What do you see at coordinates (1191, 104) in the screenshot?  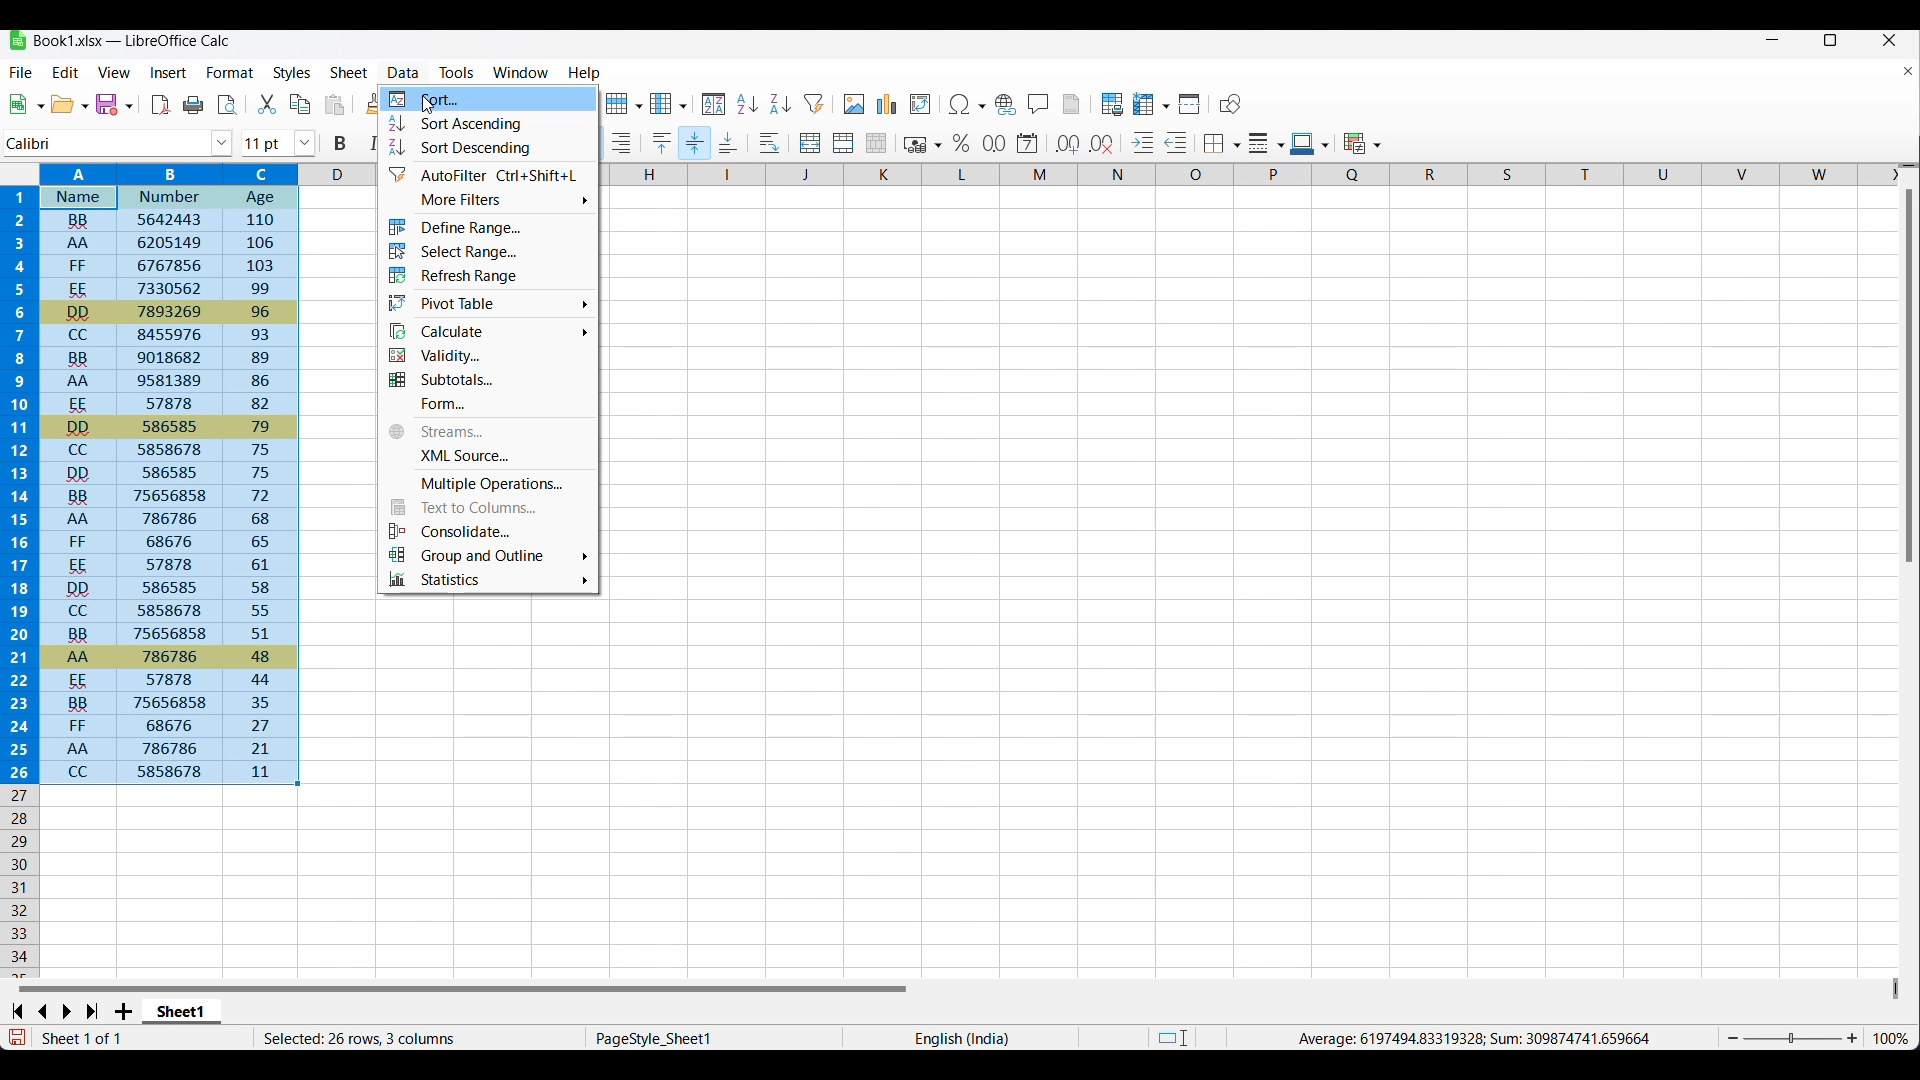 I see `Split window` at bounding box center [1191, 104].